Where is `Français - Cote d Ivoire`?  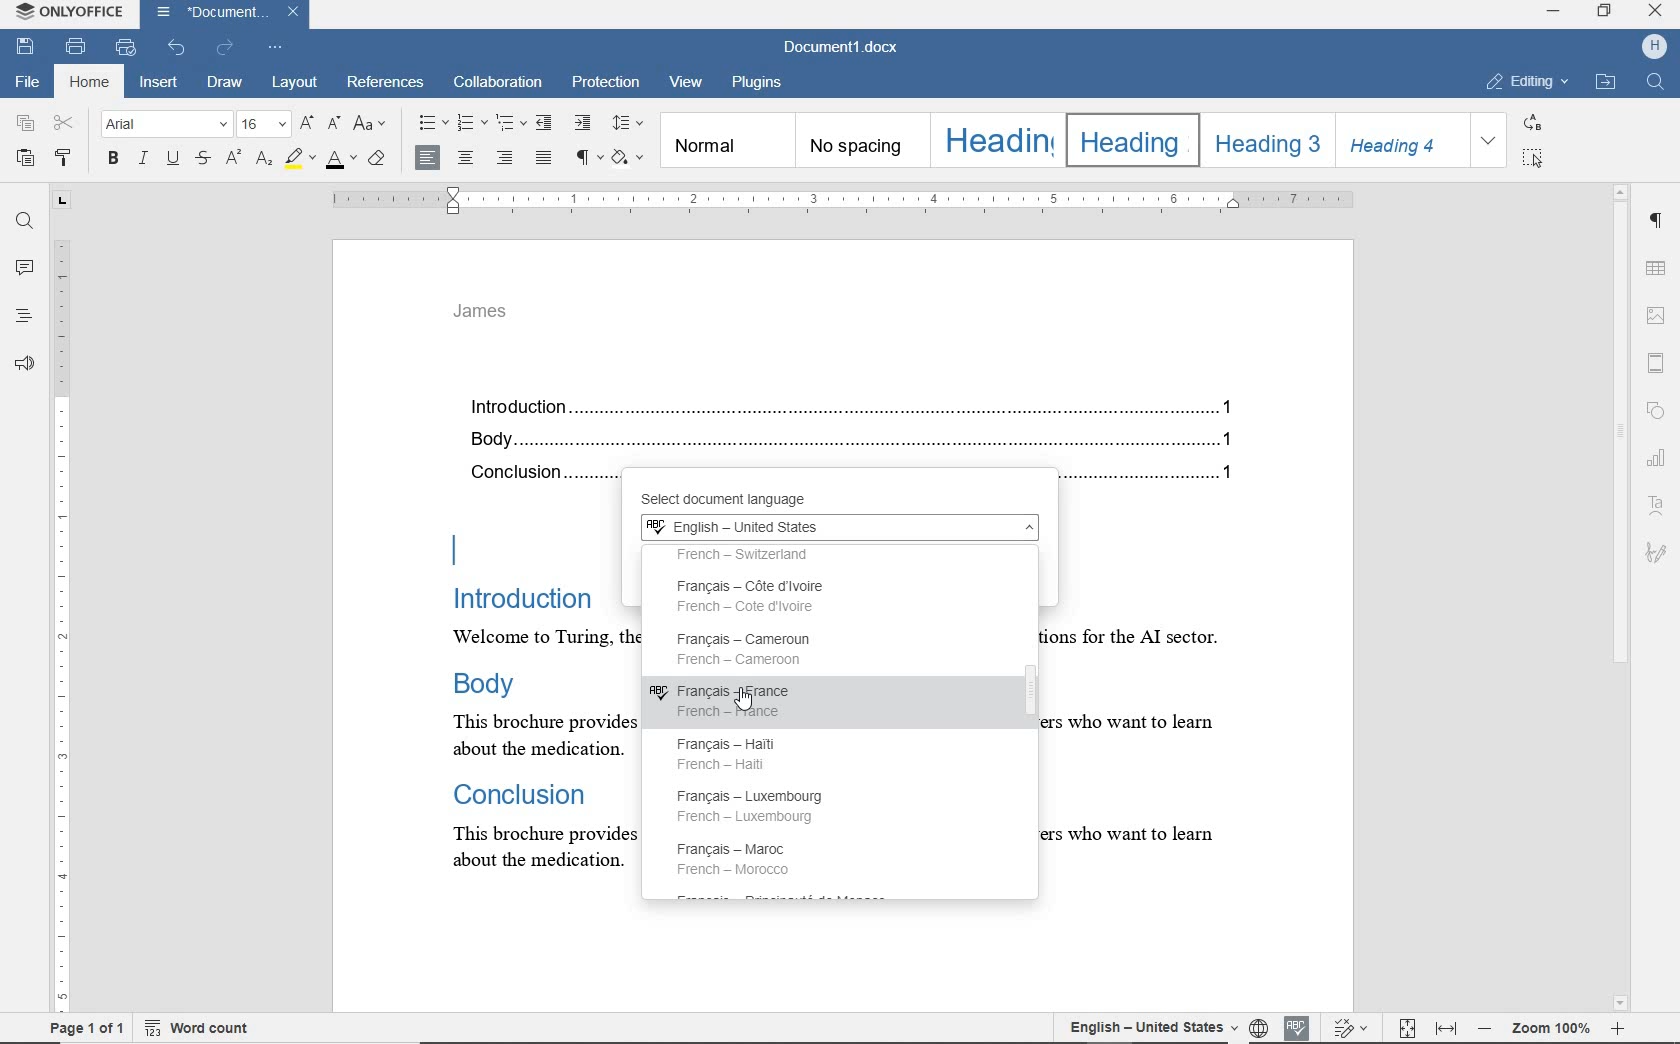
Français - Cote d Ivoire is located at coordinates (768, 597).